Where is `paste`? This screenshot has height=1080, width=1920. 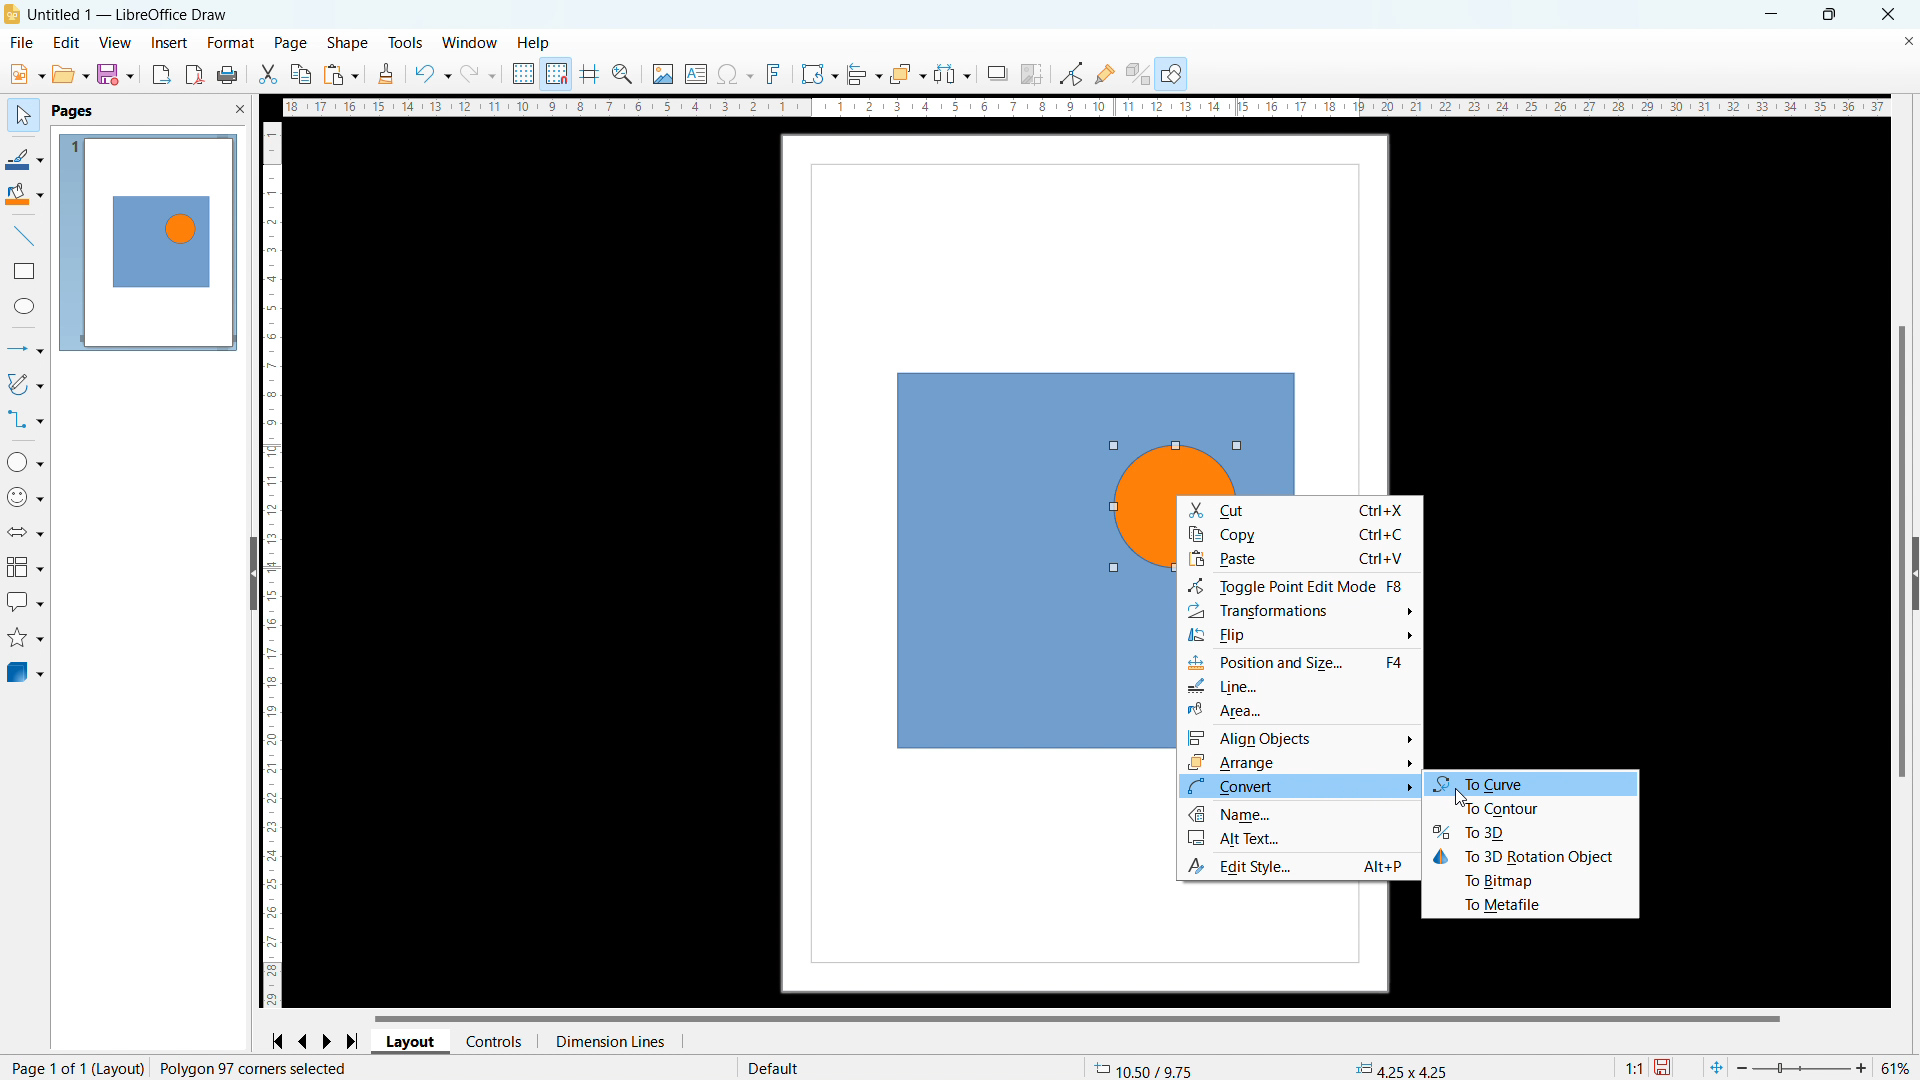 paste is located at coordinates (1298, 559).